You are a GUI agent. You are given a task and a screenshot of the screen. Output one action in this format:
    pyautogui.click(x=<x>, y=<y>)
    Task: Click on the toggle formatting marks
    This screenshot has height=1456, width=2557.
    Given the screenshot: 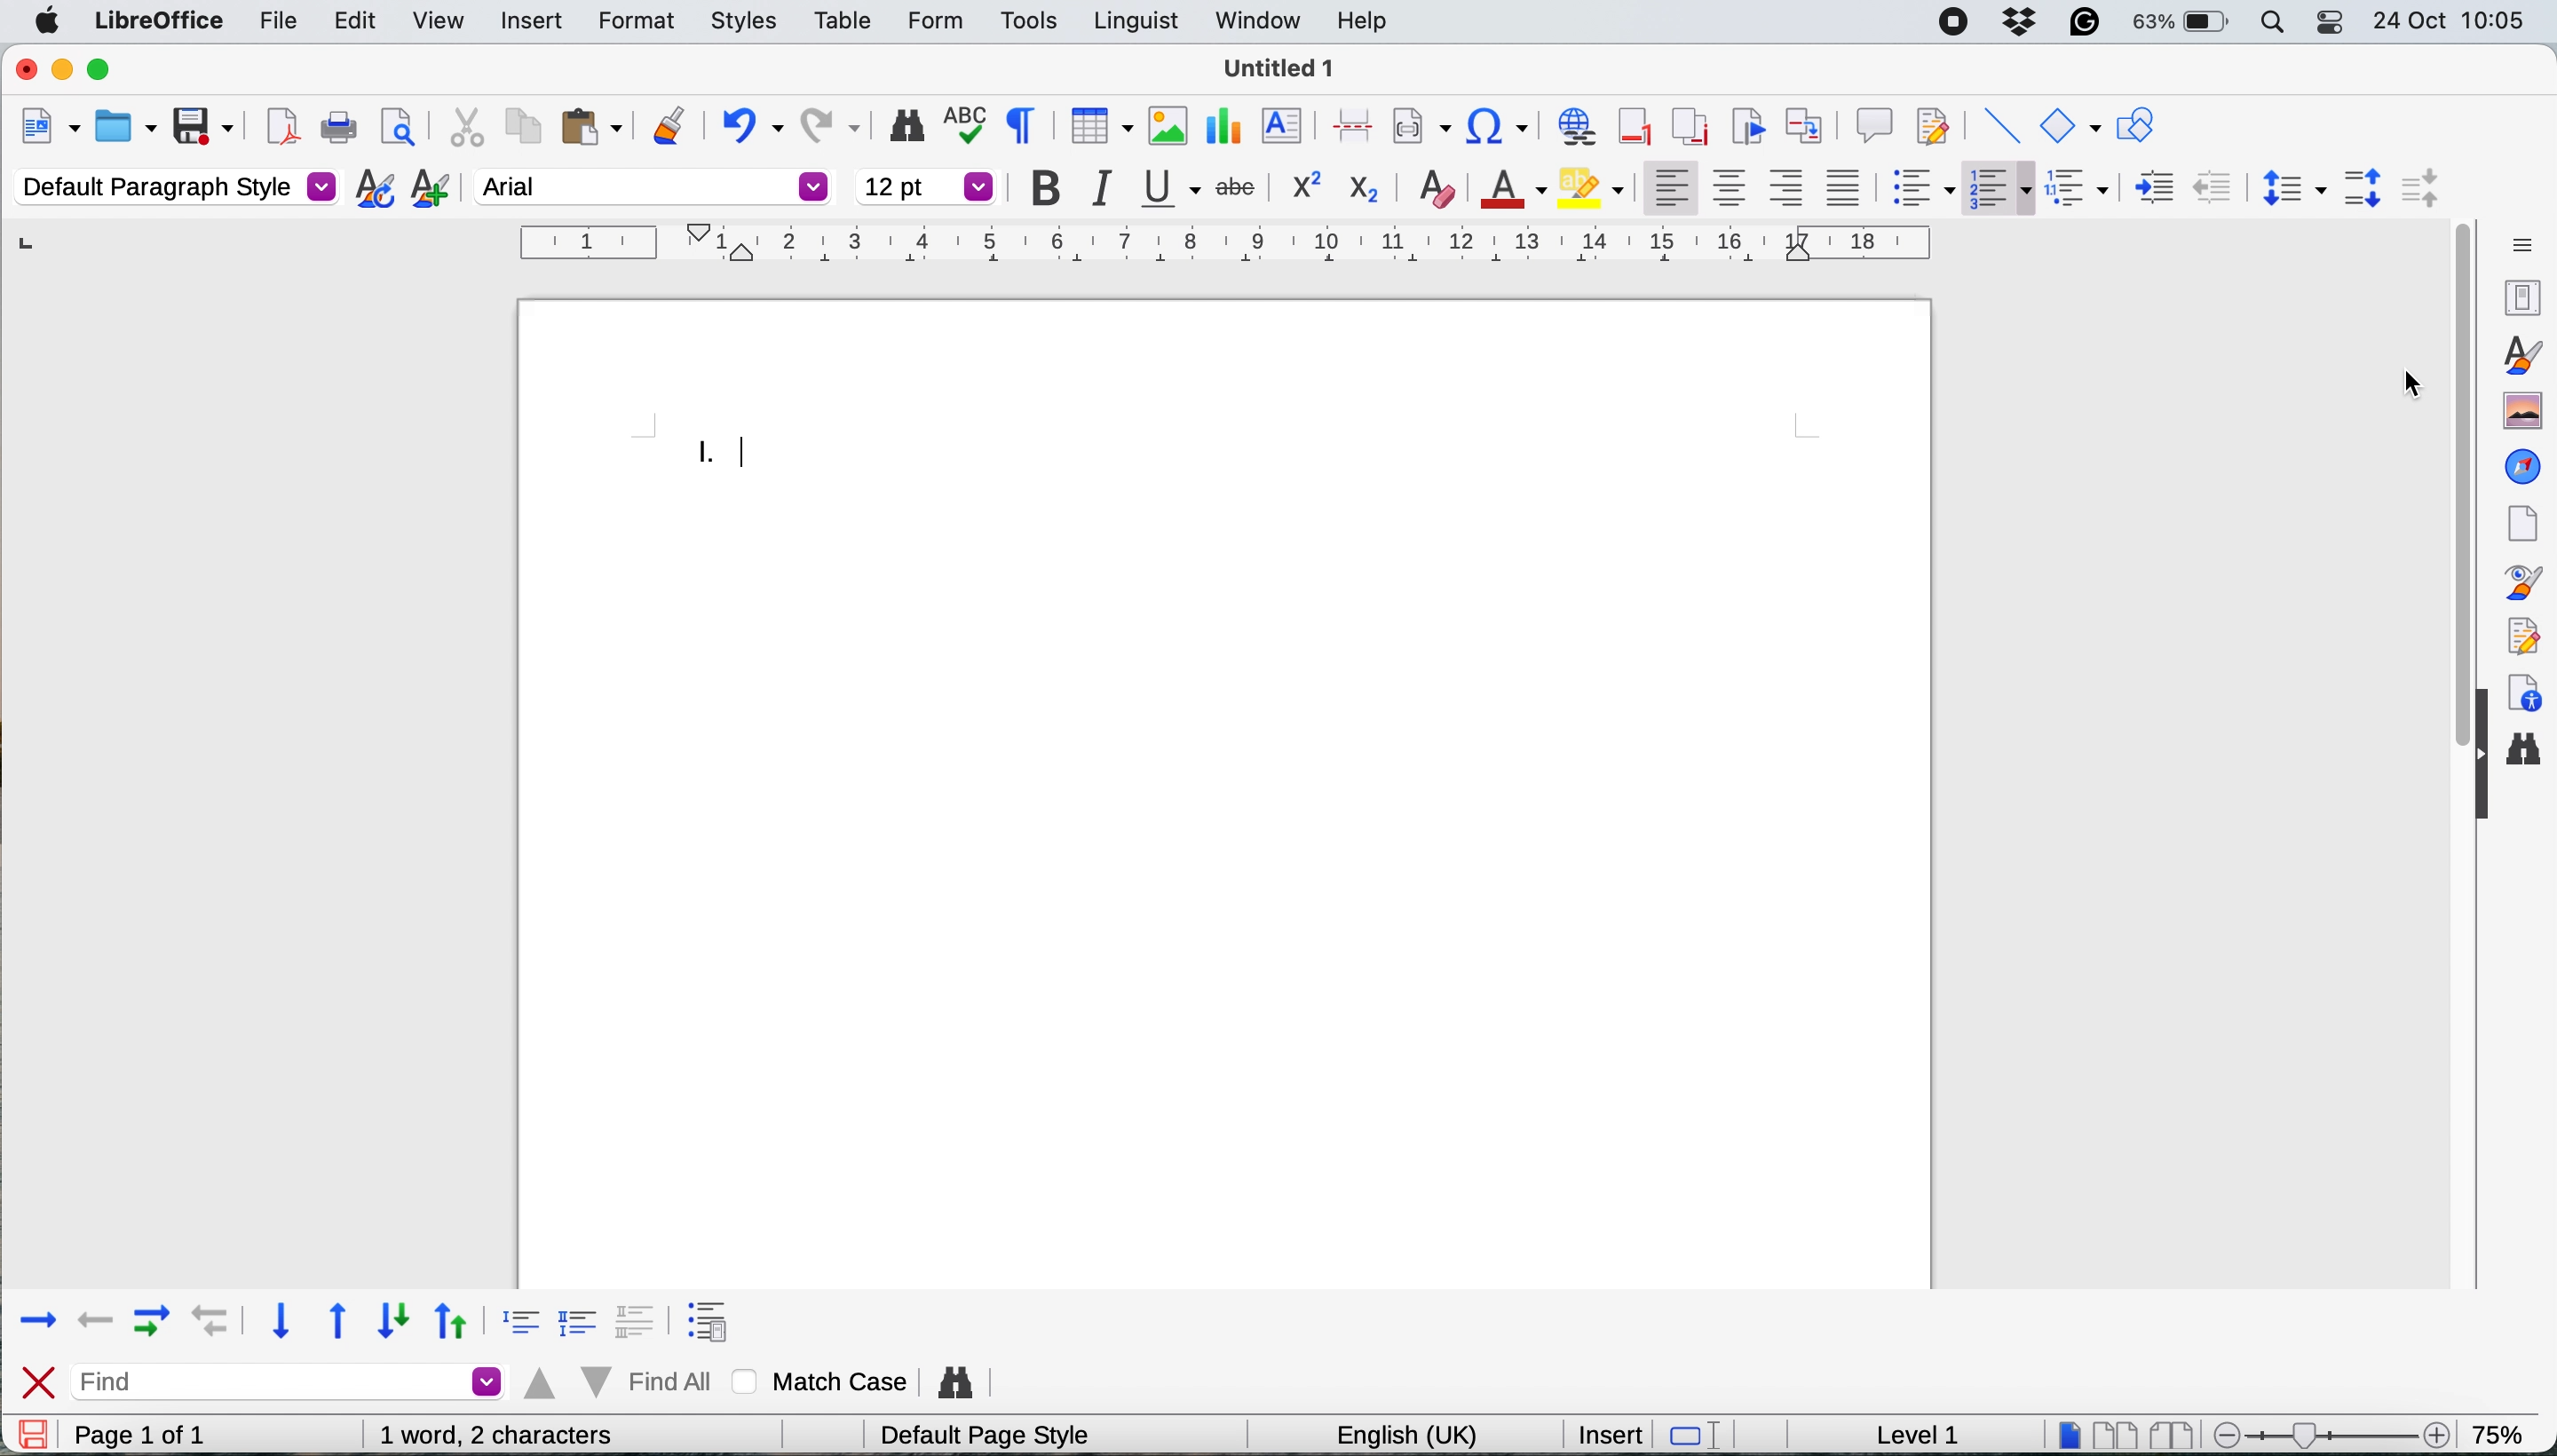 What is the action you would take?
    pyautogui.click(x=1027, y=124)
    